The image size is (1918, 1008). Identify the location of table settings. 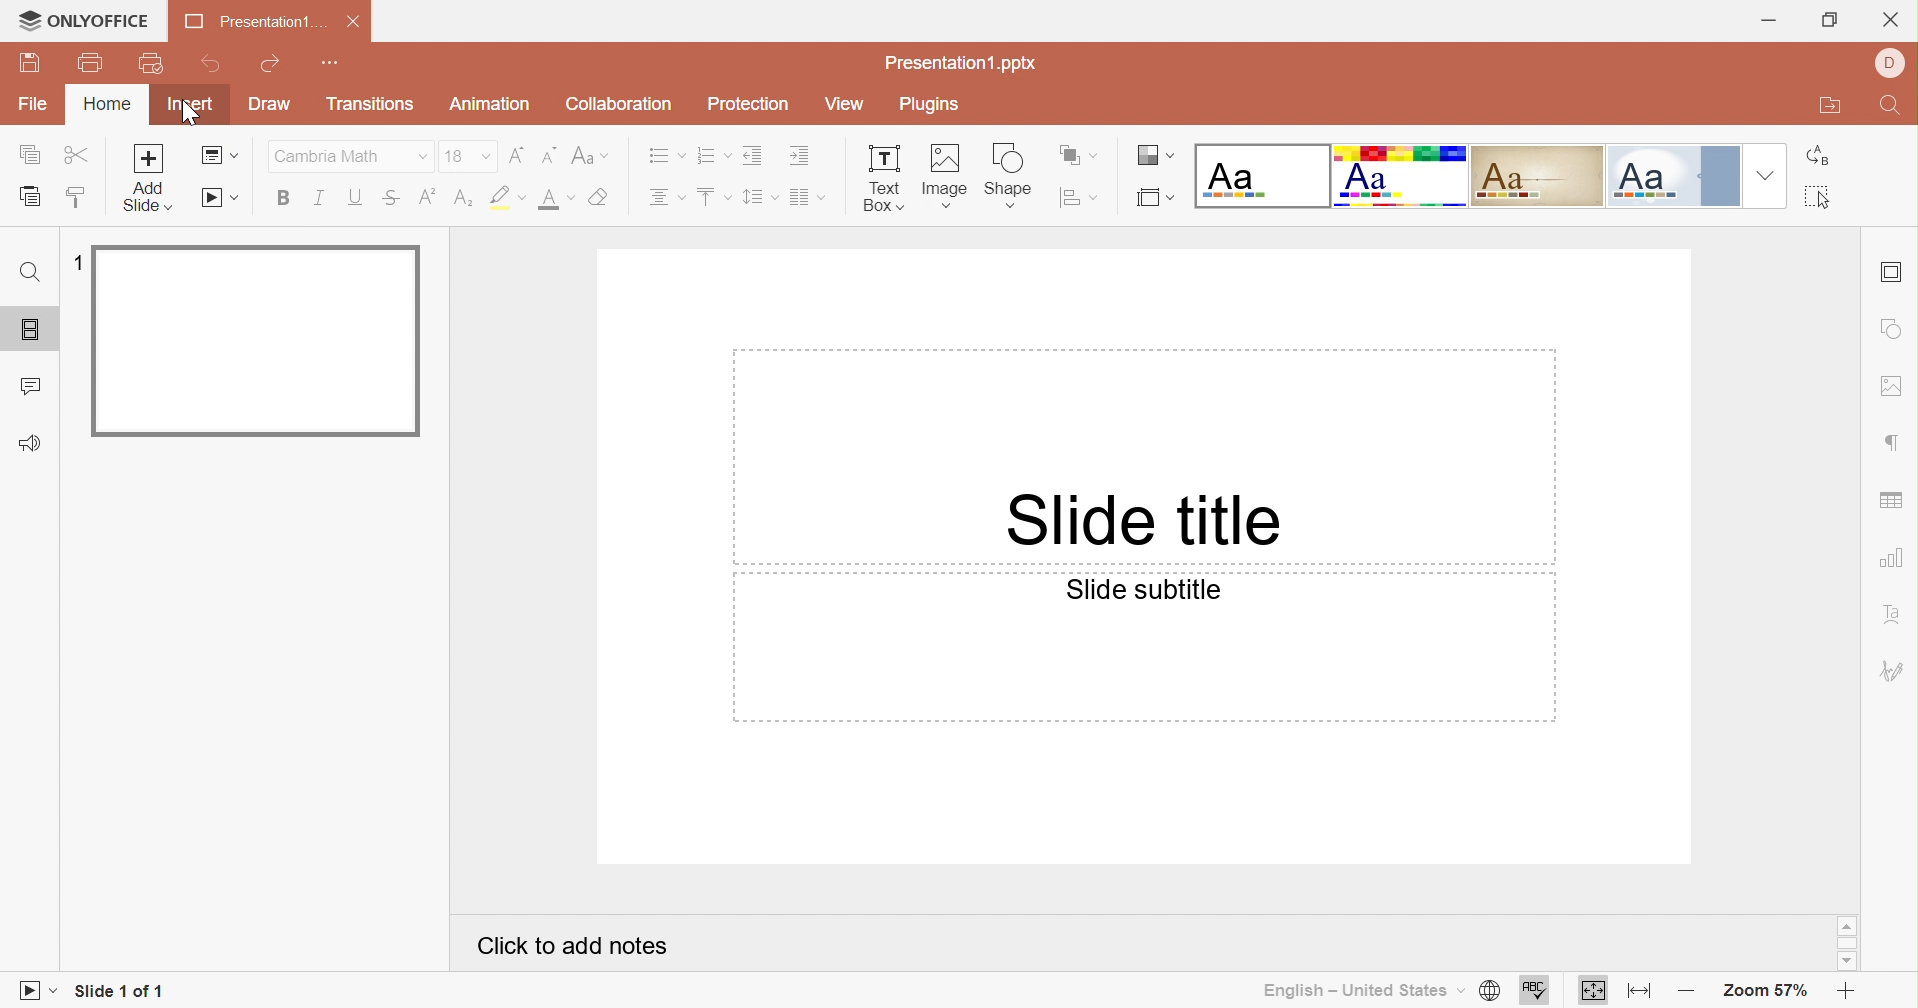
(1894, 502).